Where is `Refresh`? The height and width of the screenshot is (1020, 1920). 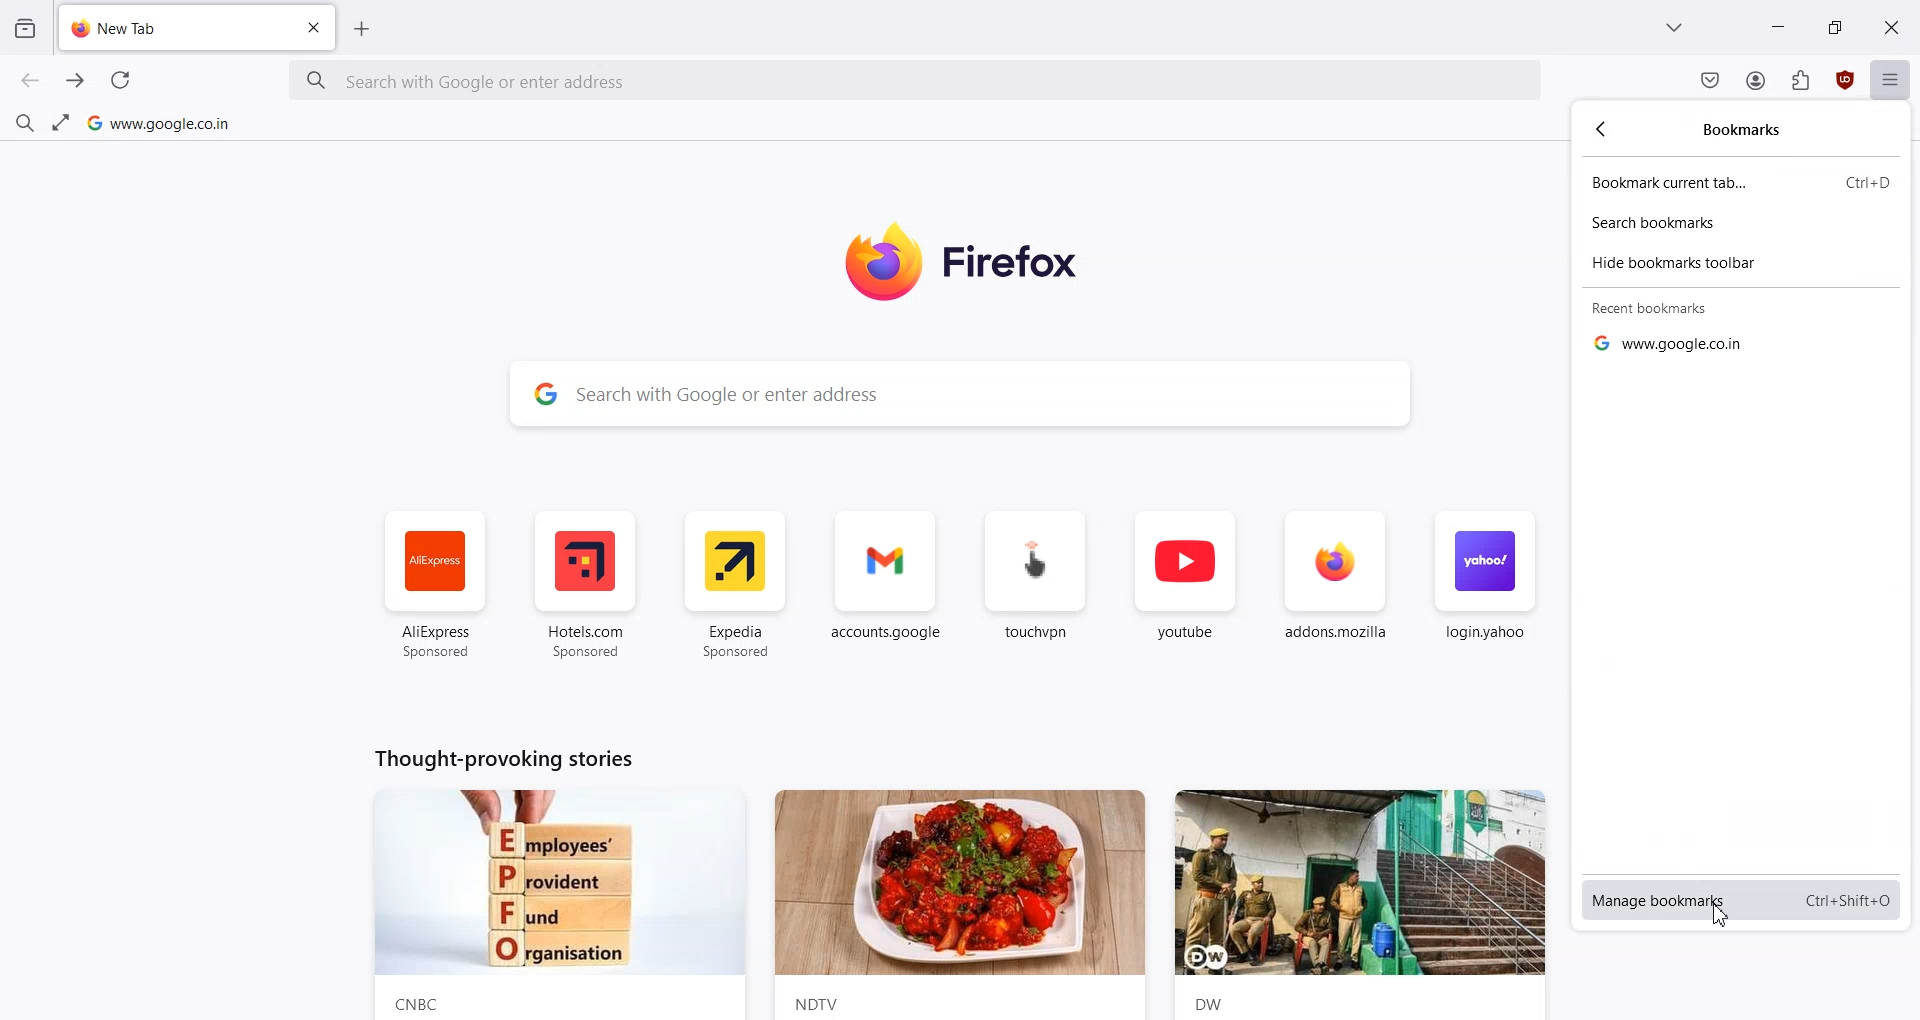 Refresh is located at coordinates (119, 80).